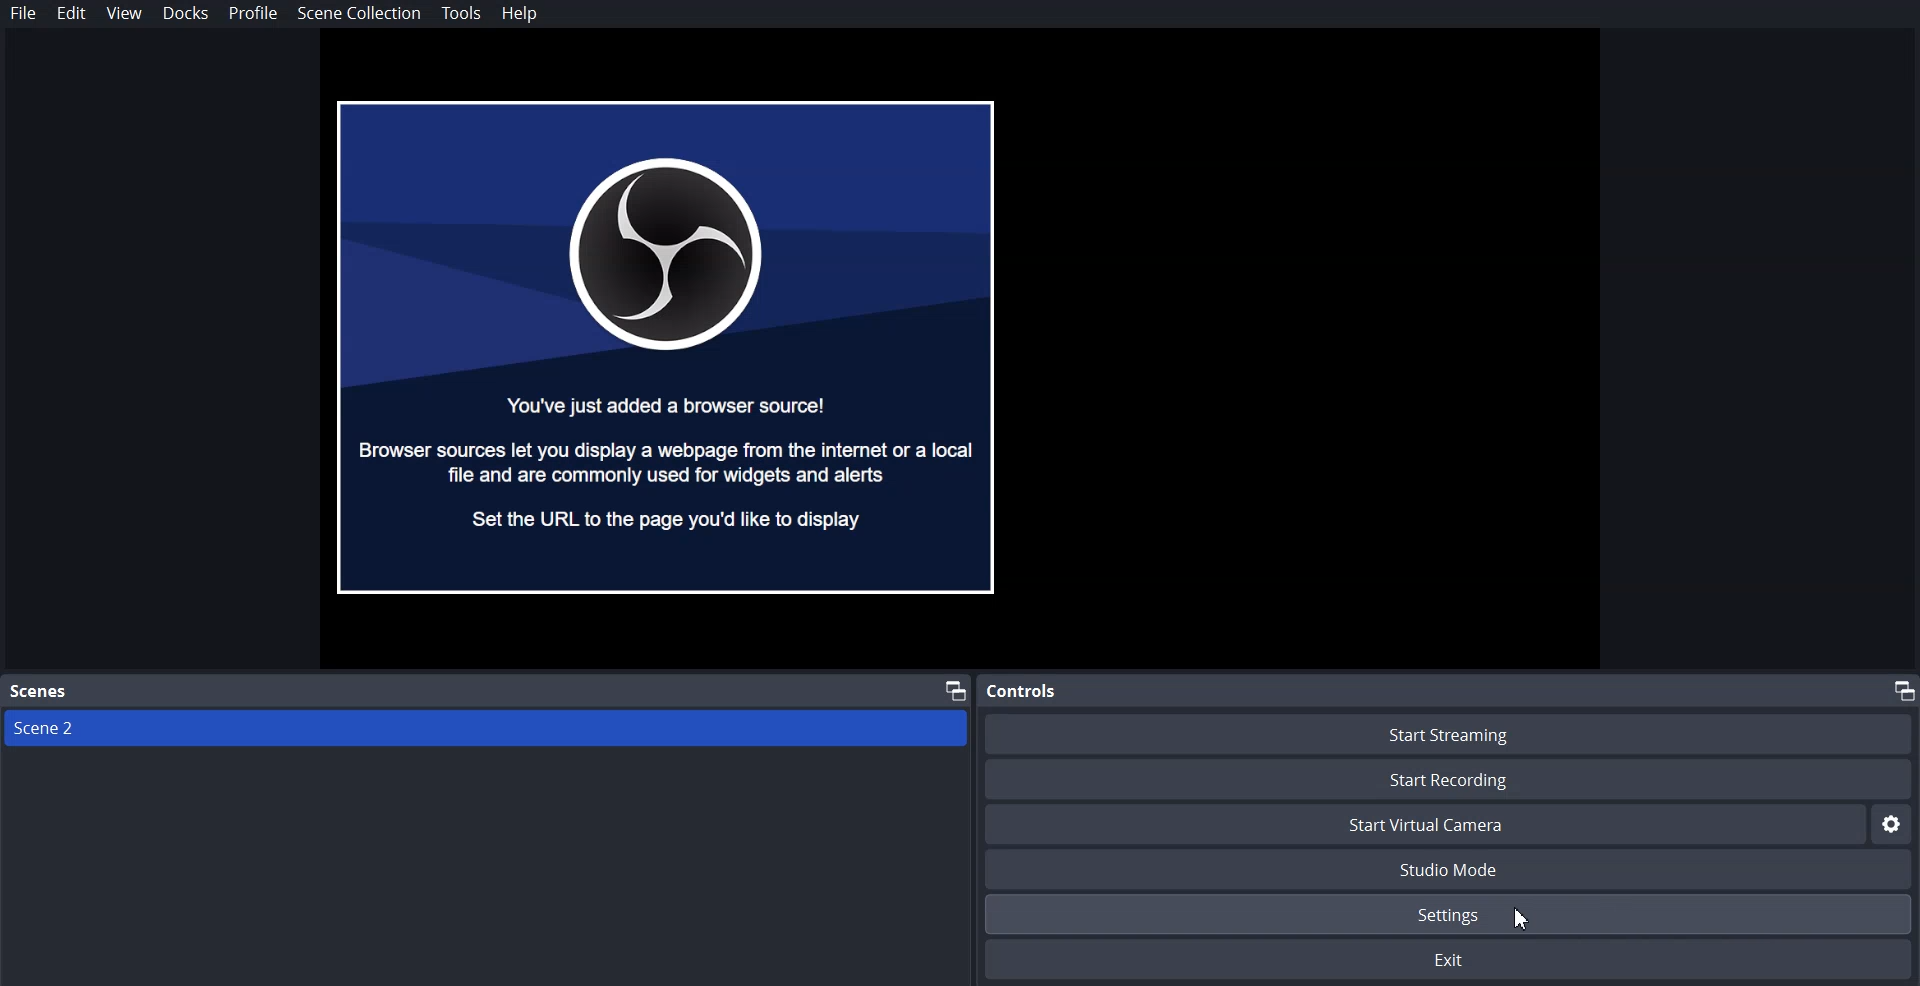 The height and width of the screenshot is (986, 1920). Describe the element at coordinates (1449, 732) in the screenshot. I see `Start Streaming` at that location.